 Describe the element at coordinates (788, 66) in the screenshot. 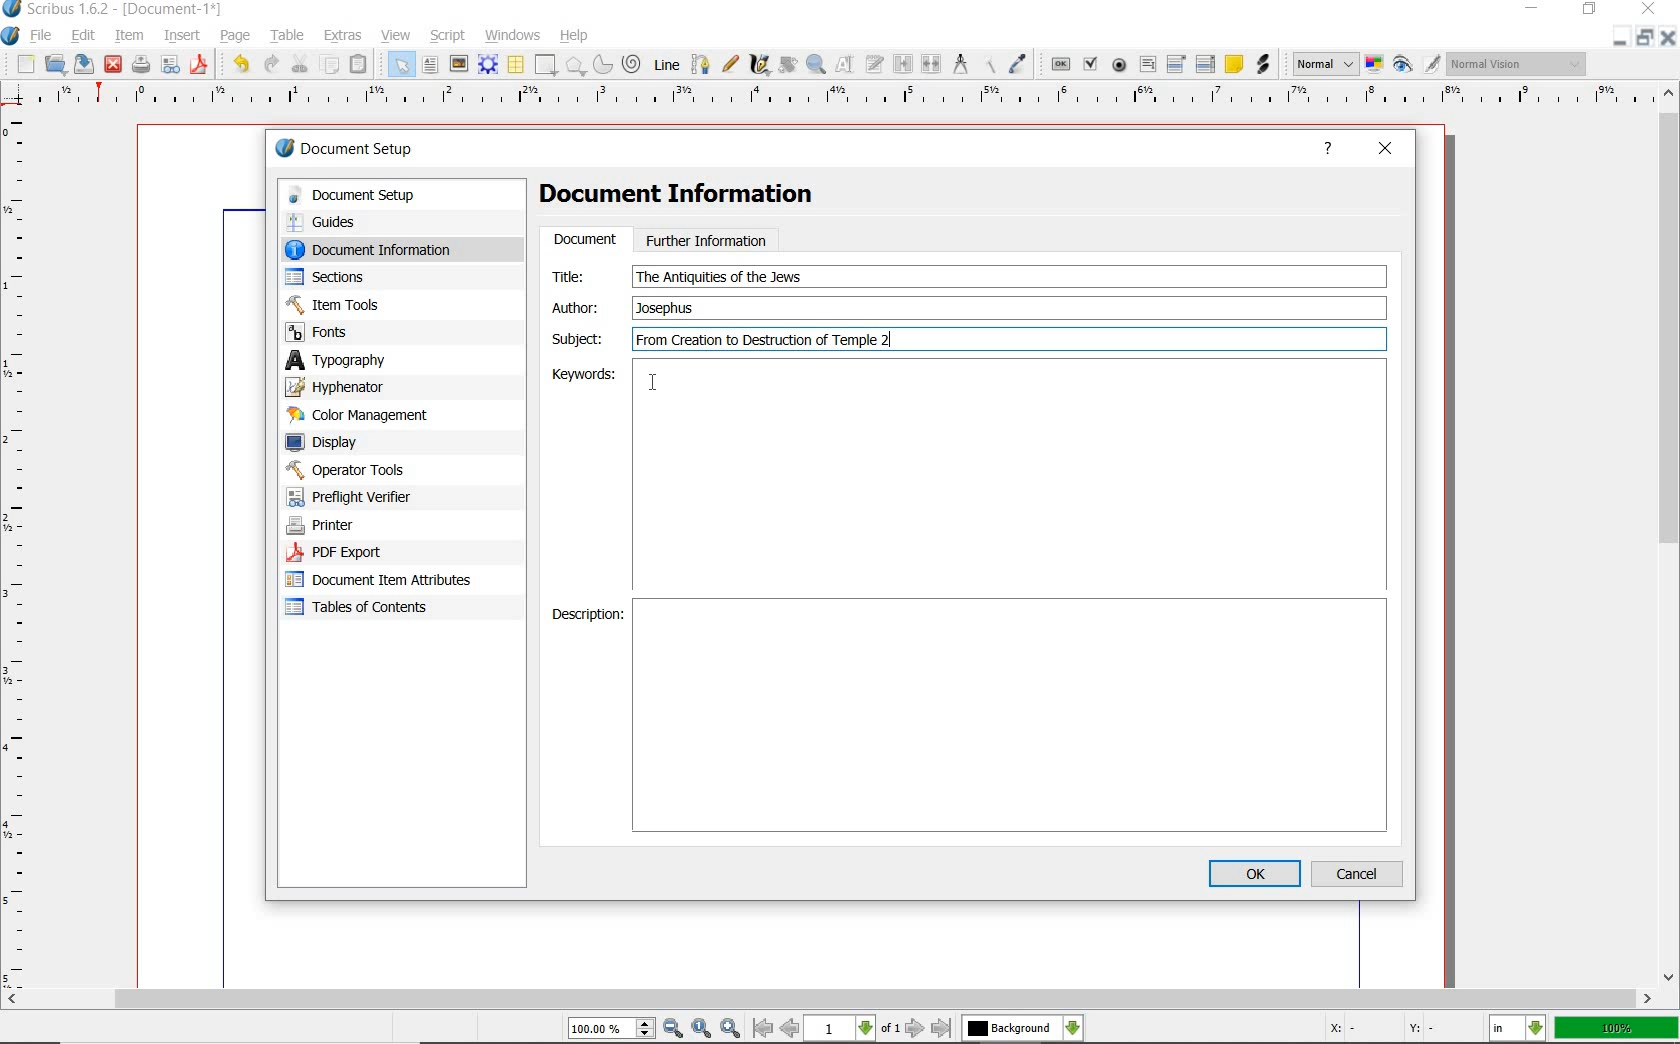

I see `rotate item` at that location.